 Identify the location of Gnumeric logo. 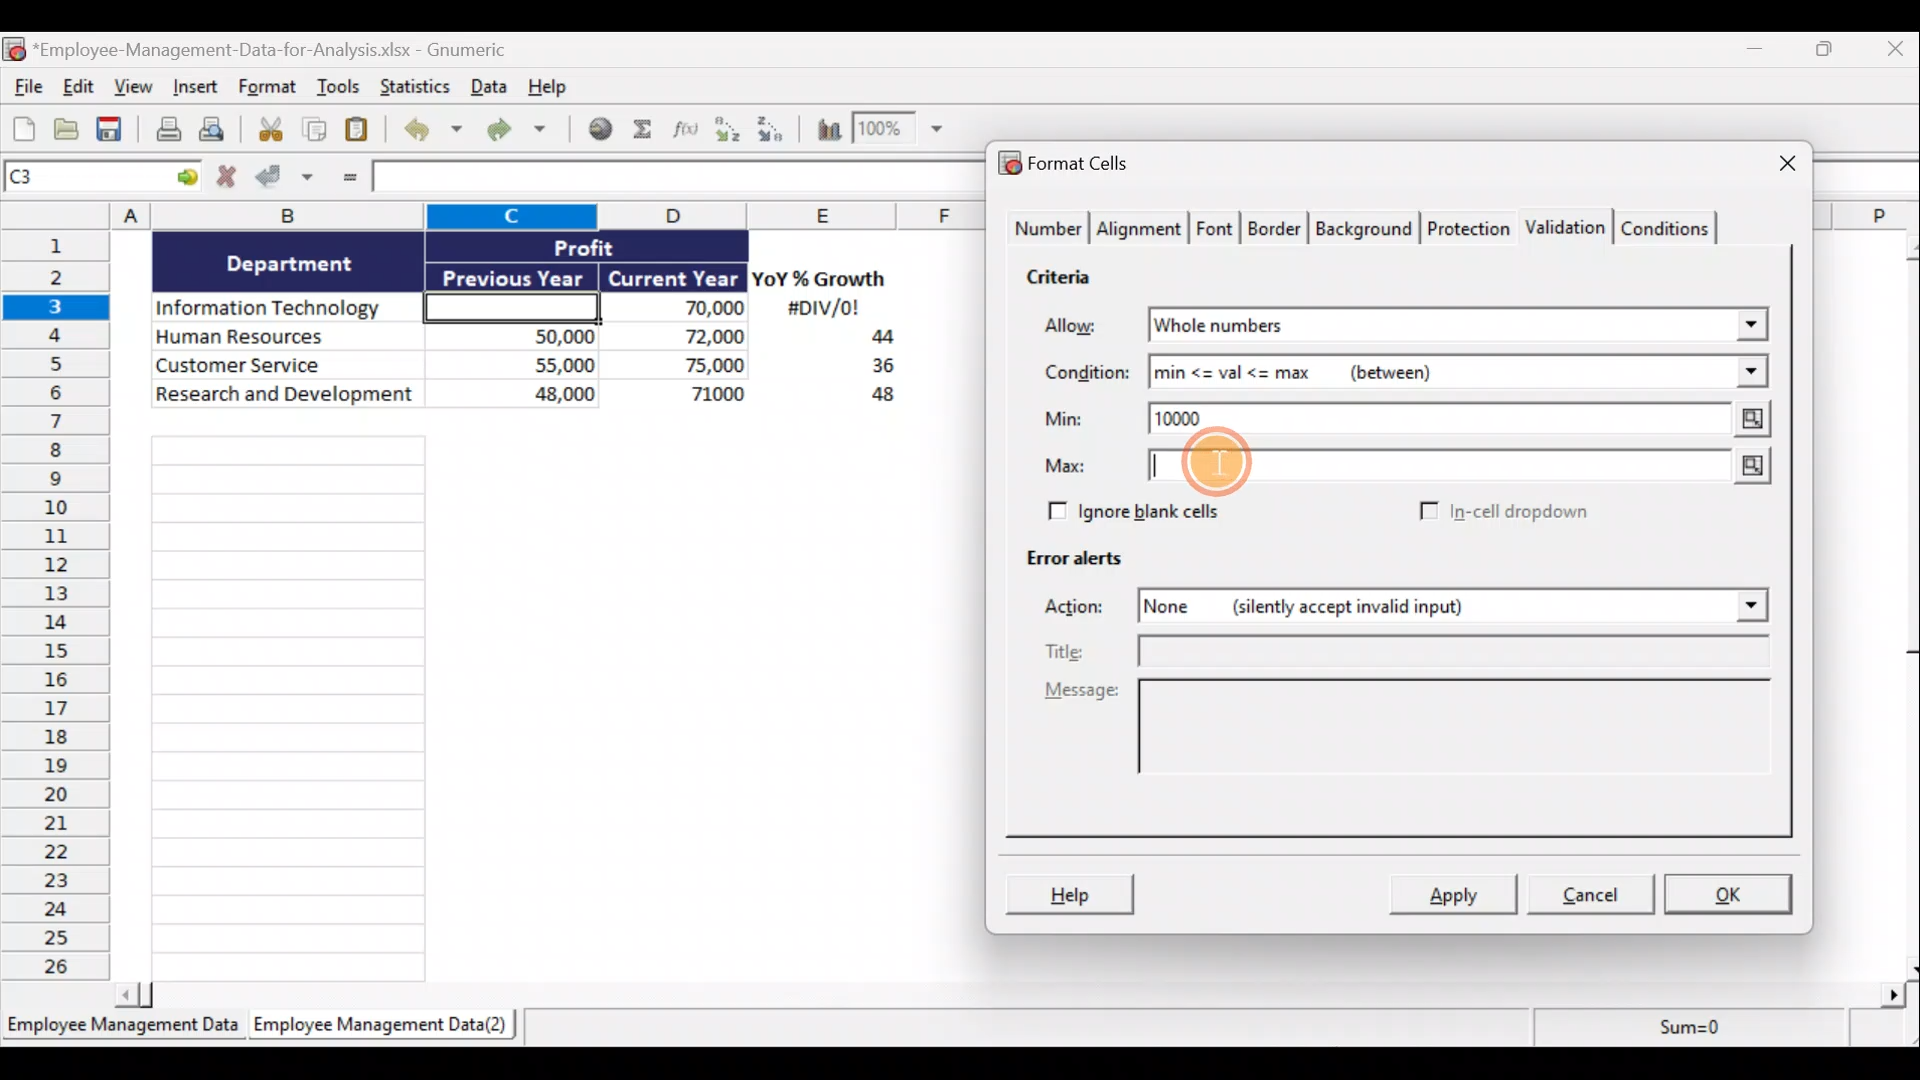
(13, 49).